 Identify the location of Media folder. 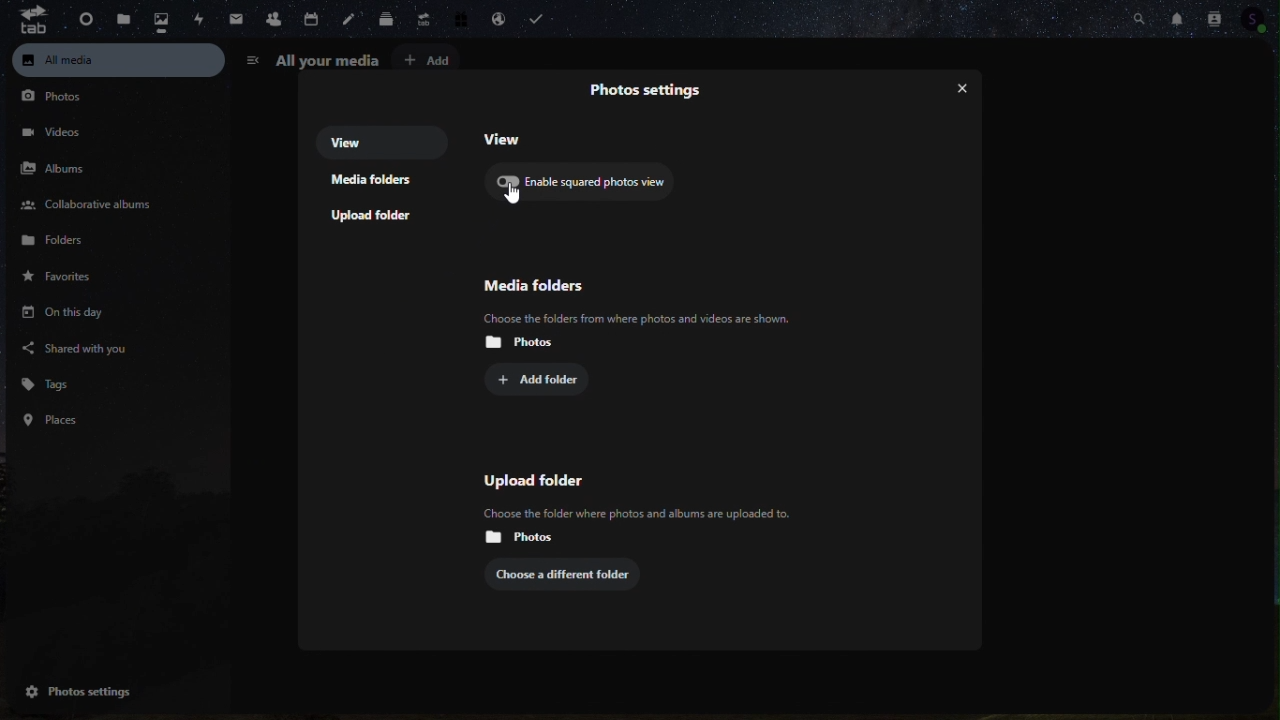
(627, 282).